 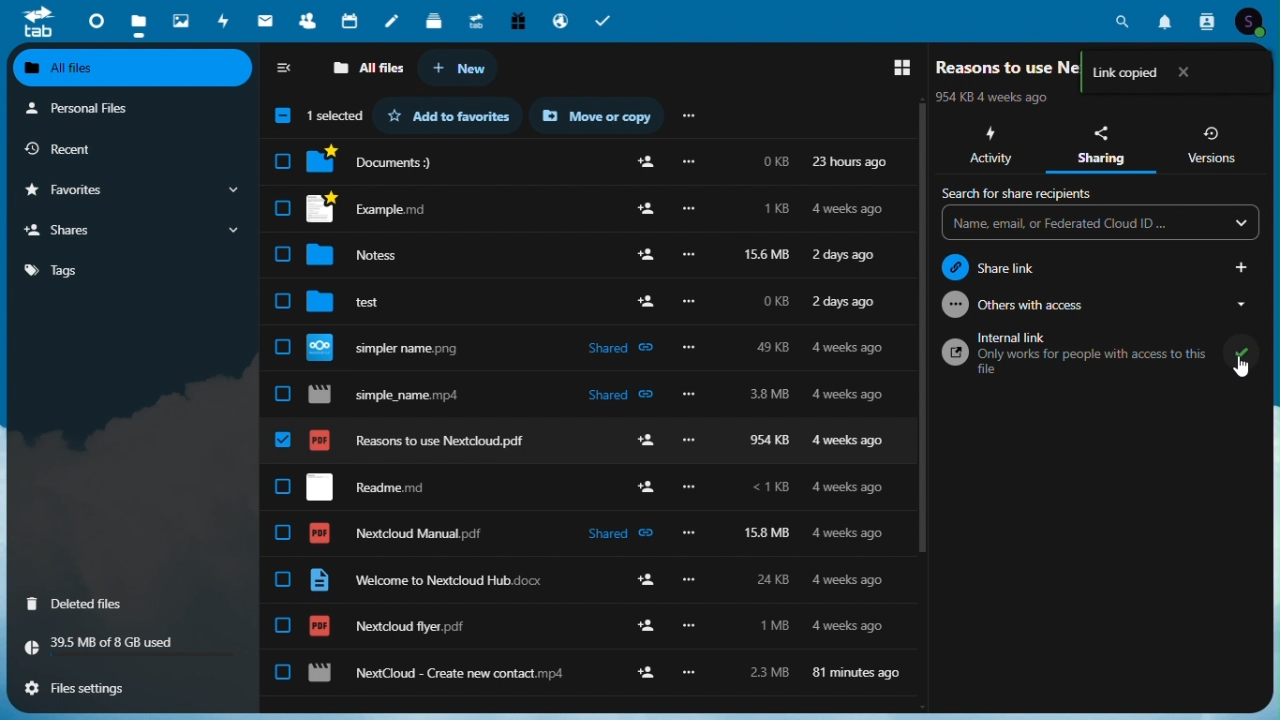 What do you see at coordinates (852, 535) in the screenshot?
I see `4 weeks ago` at bounding box center [852, 535].